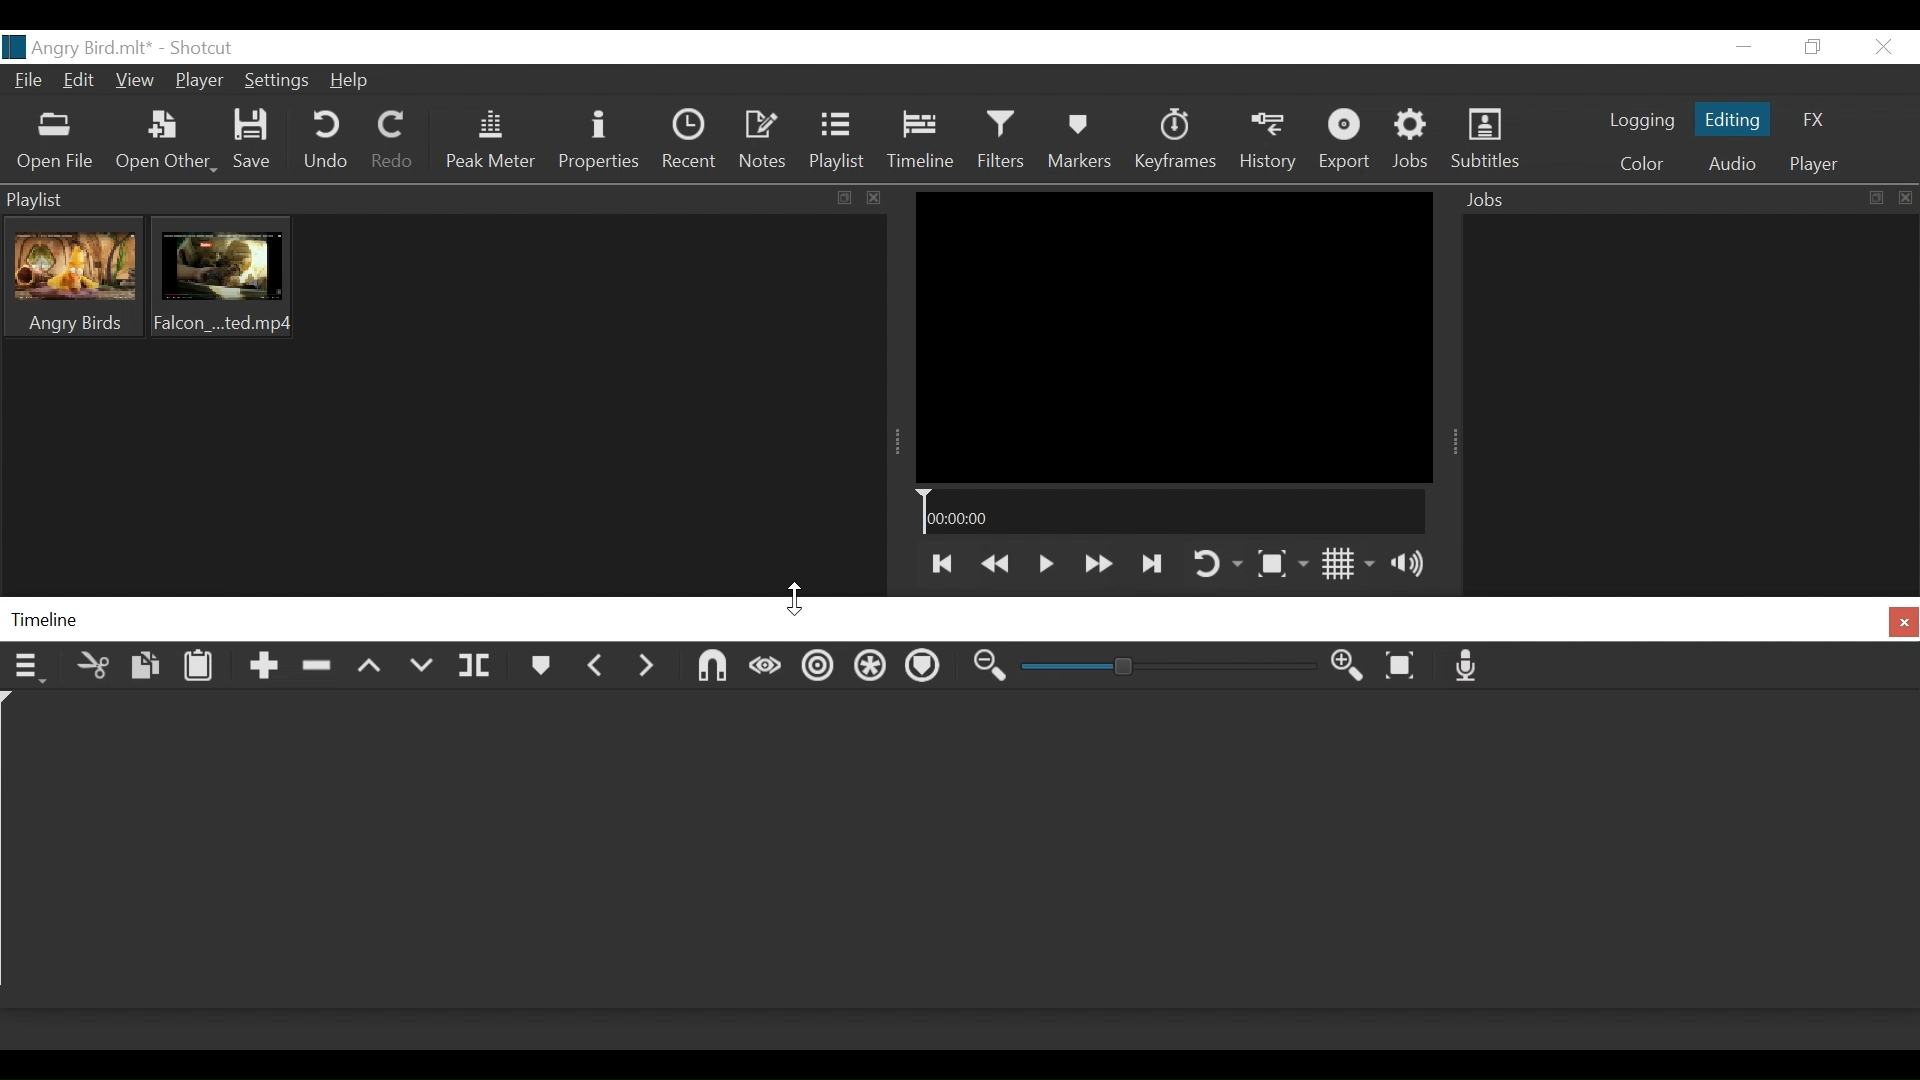  Describe the element at coordinates (1810, 165) in the screenshot. I see `Player` at that location.